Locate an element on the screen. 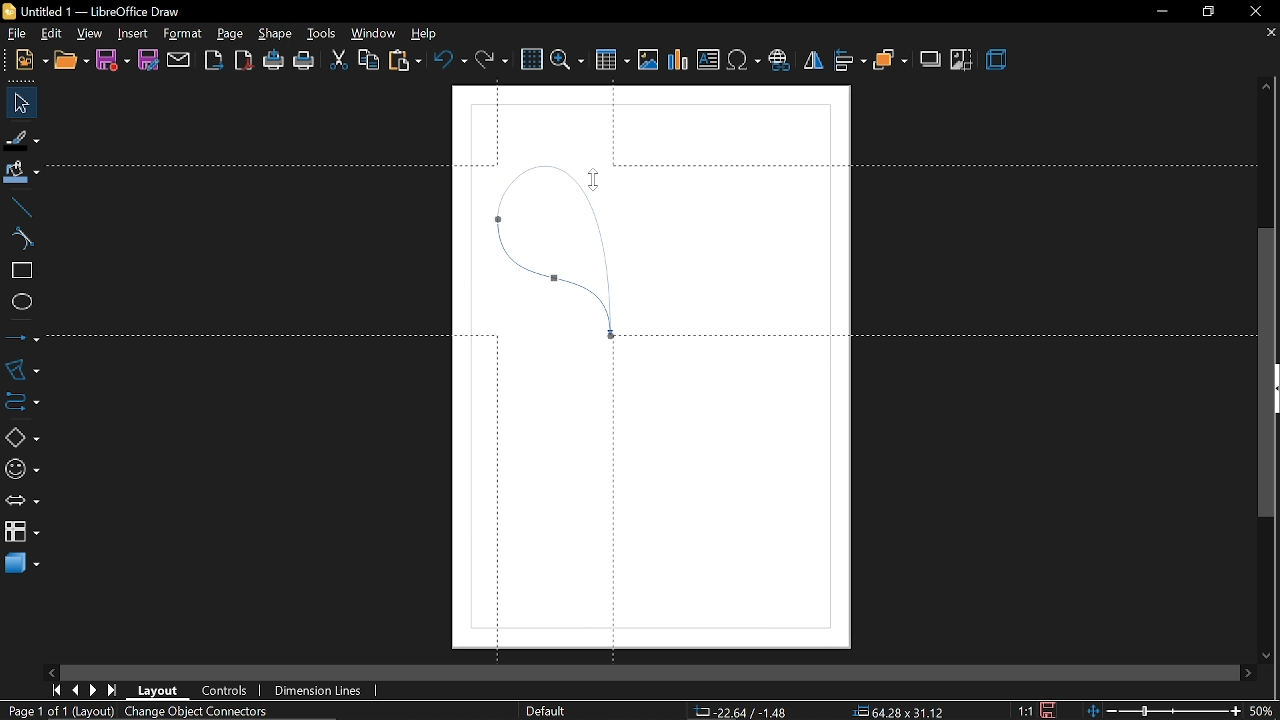 The width and height of the screenshot is (1280, 720). Untitled 1 - LibreOffice Draw is located at coordinates (93, 11).